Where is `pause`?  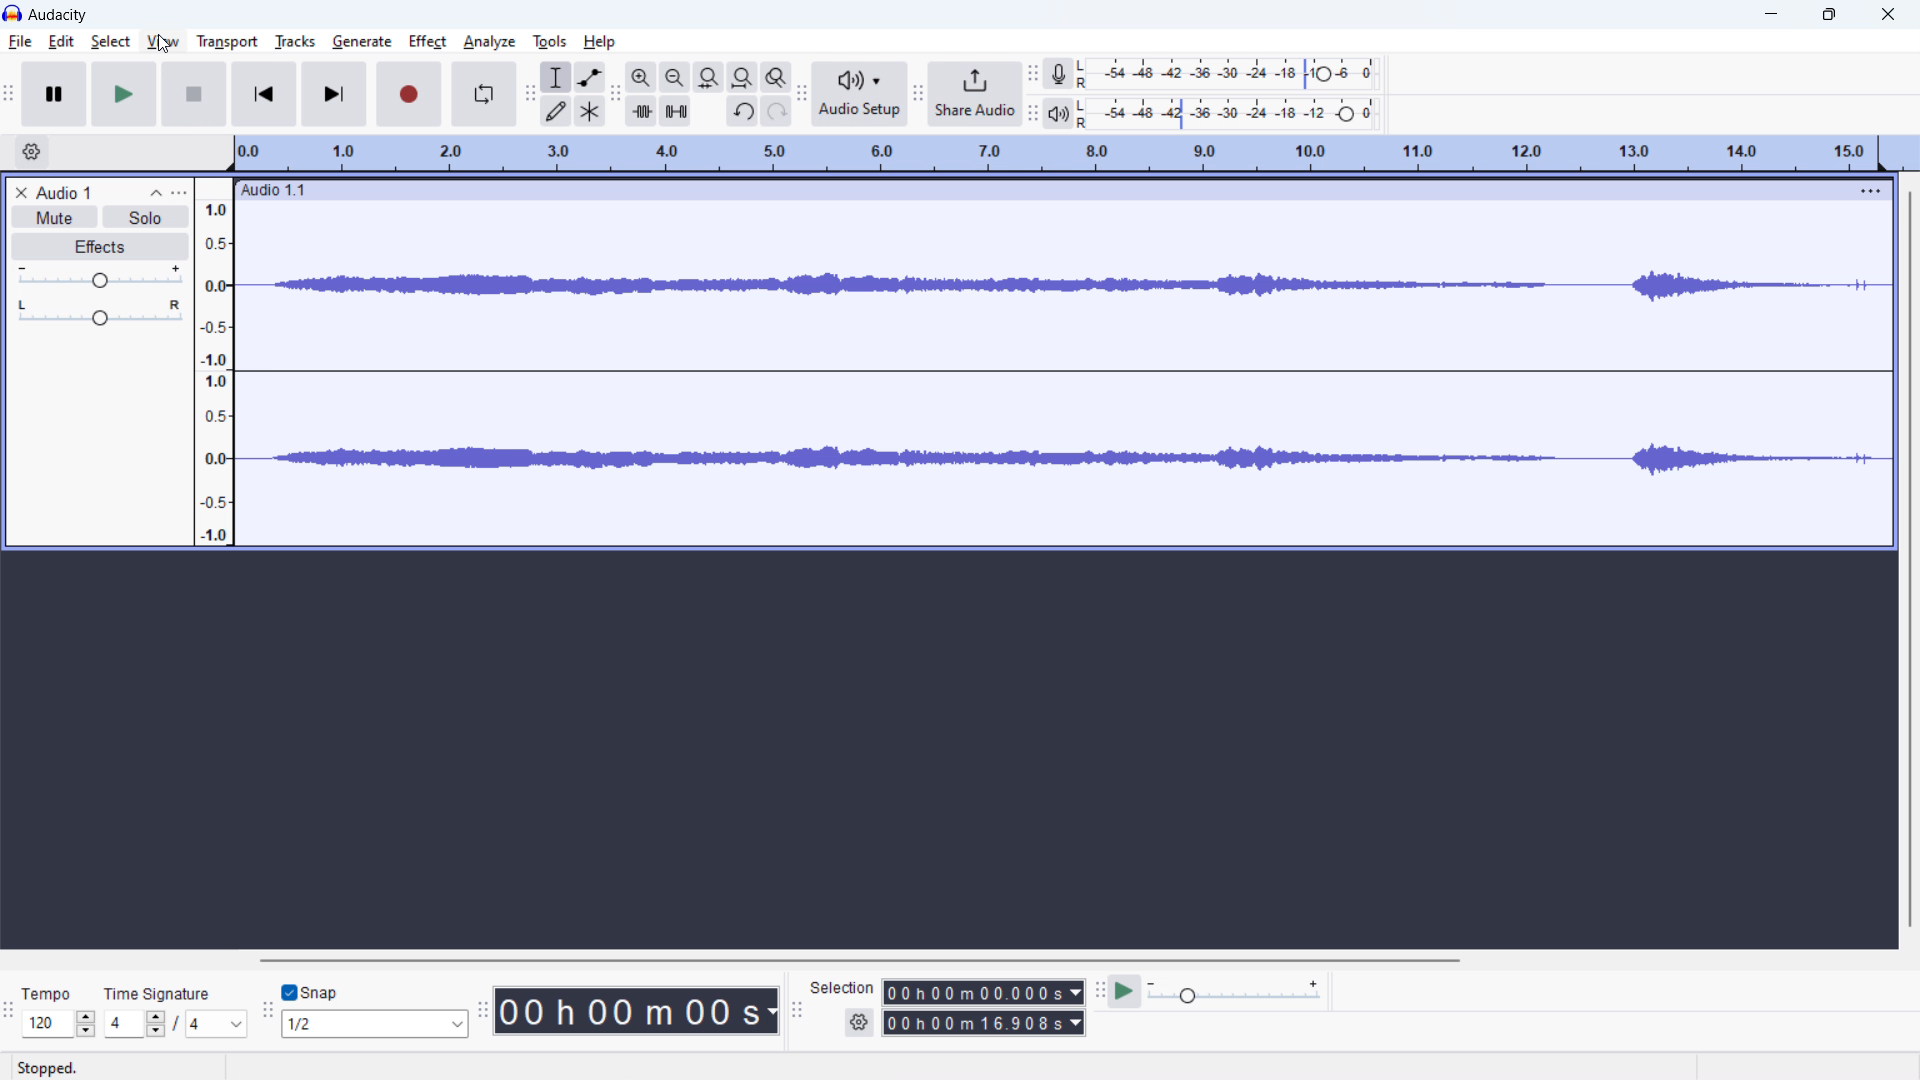 pause is located at coordinates (54, 94).